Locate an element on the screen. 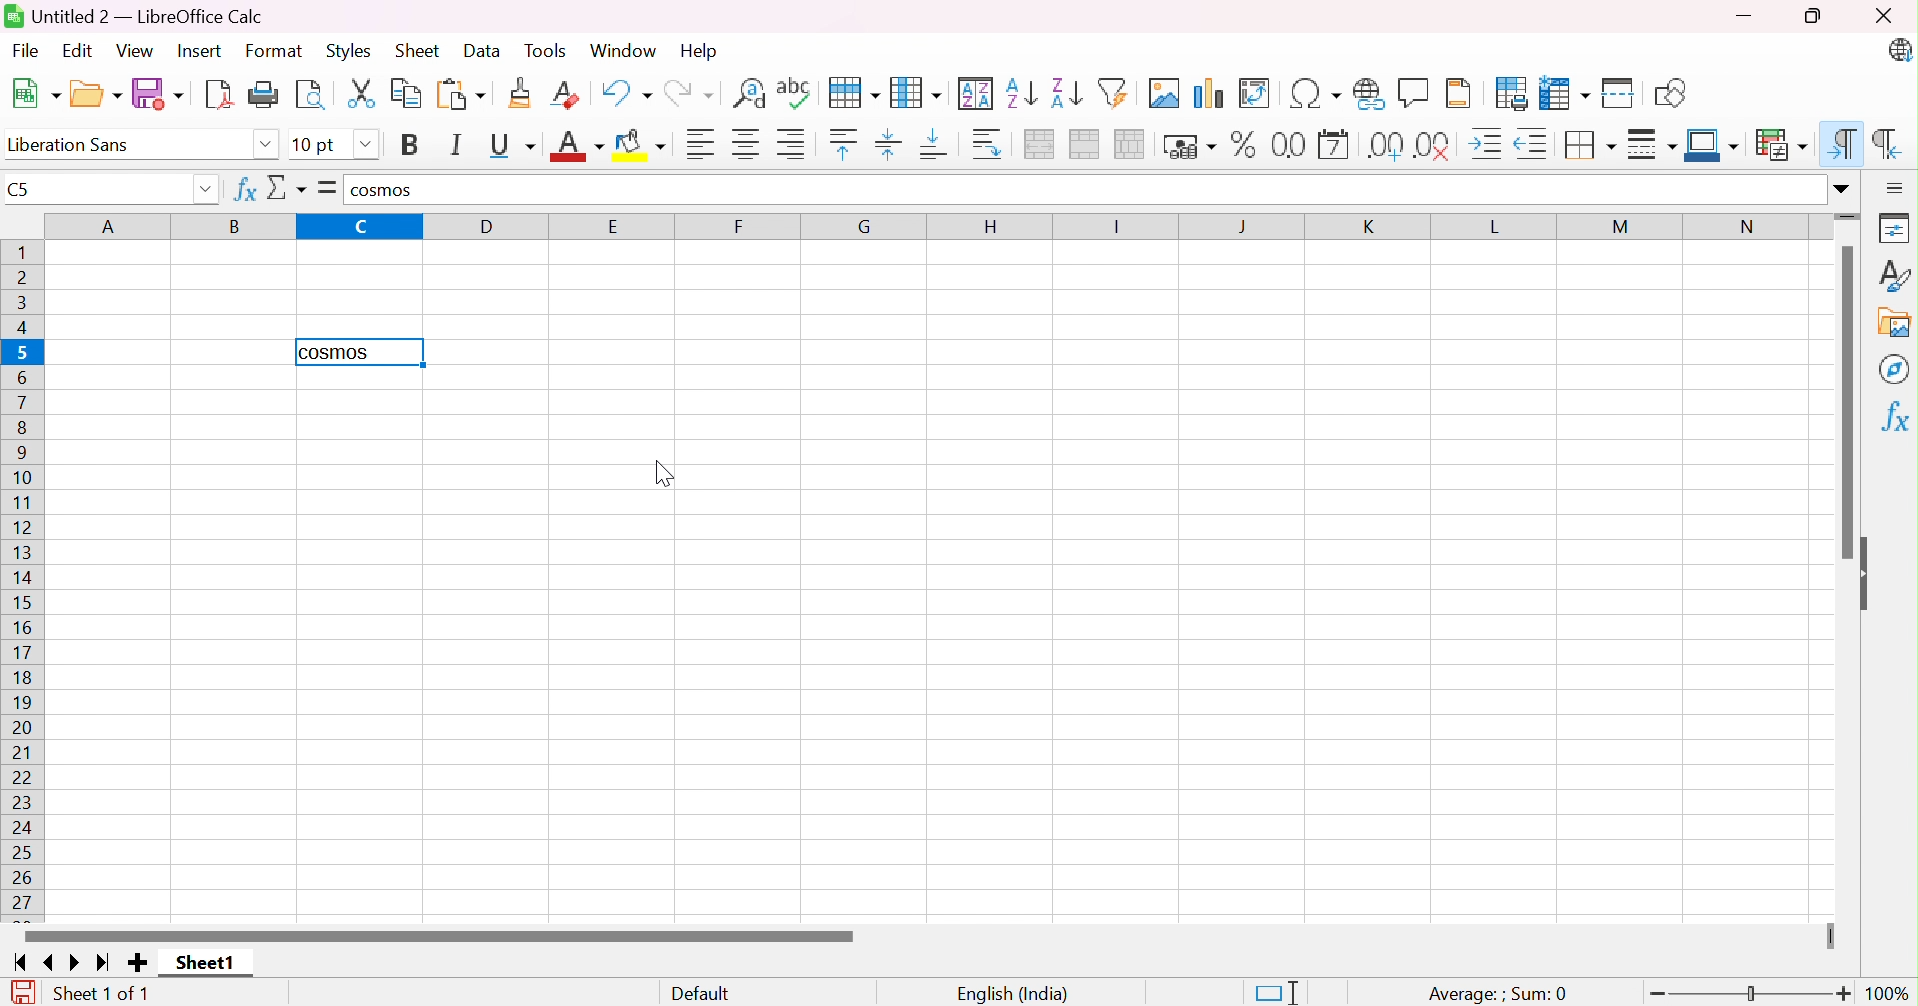  Format as Percent is located at coordinates (1245, 143).